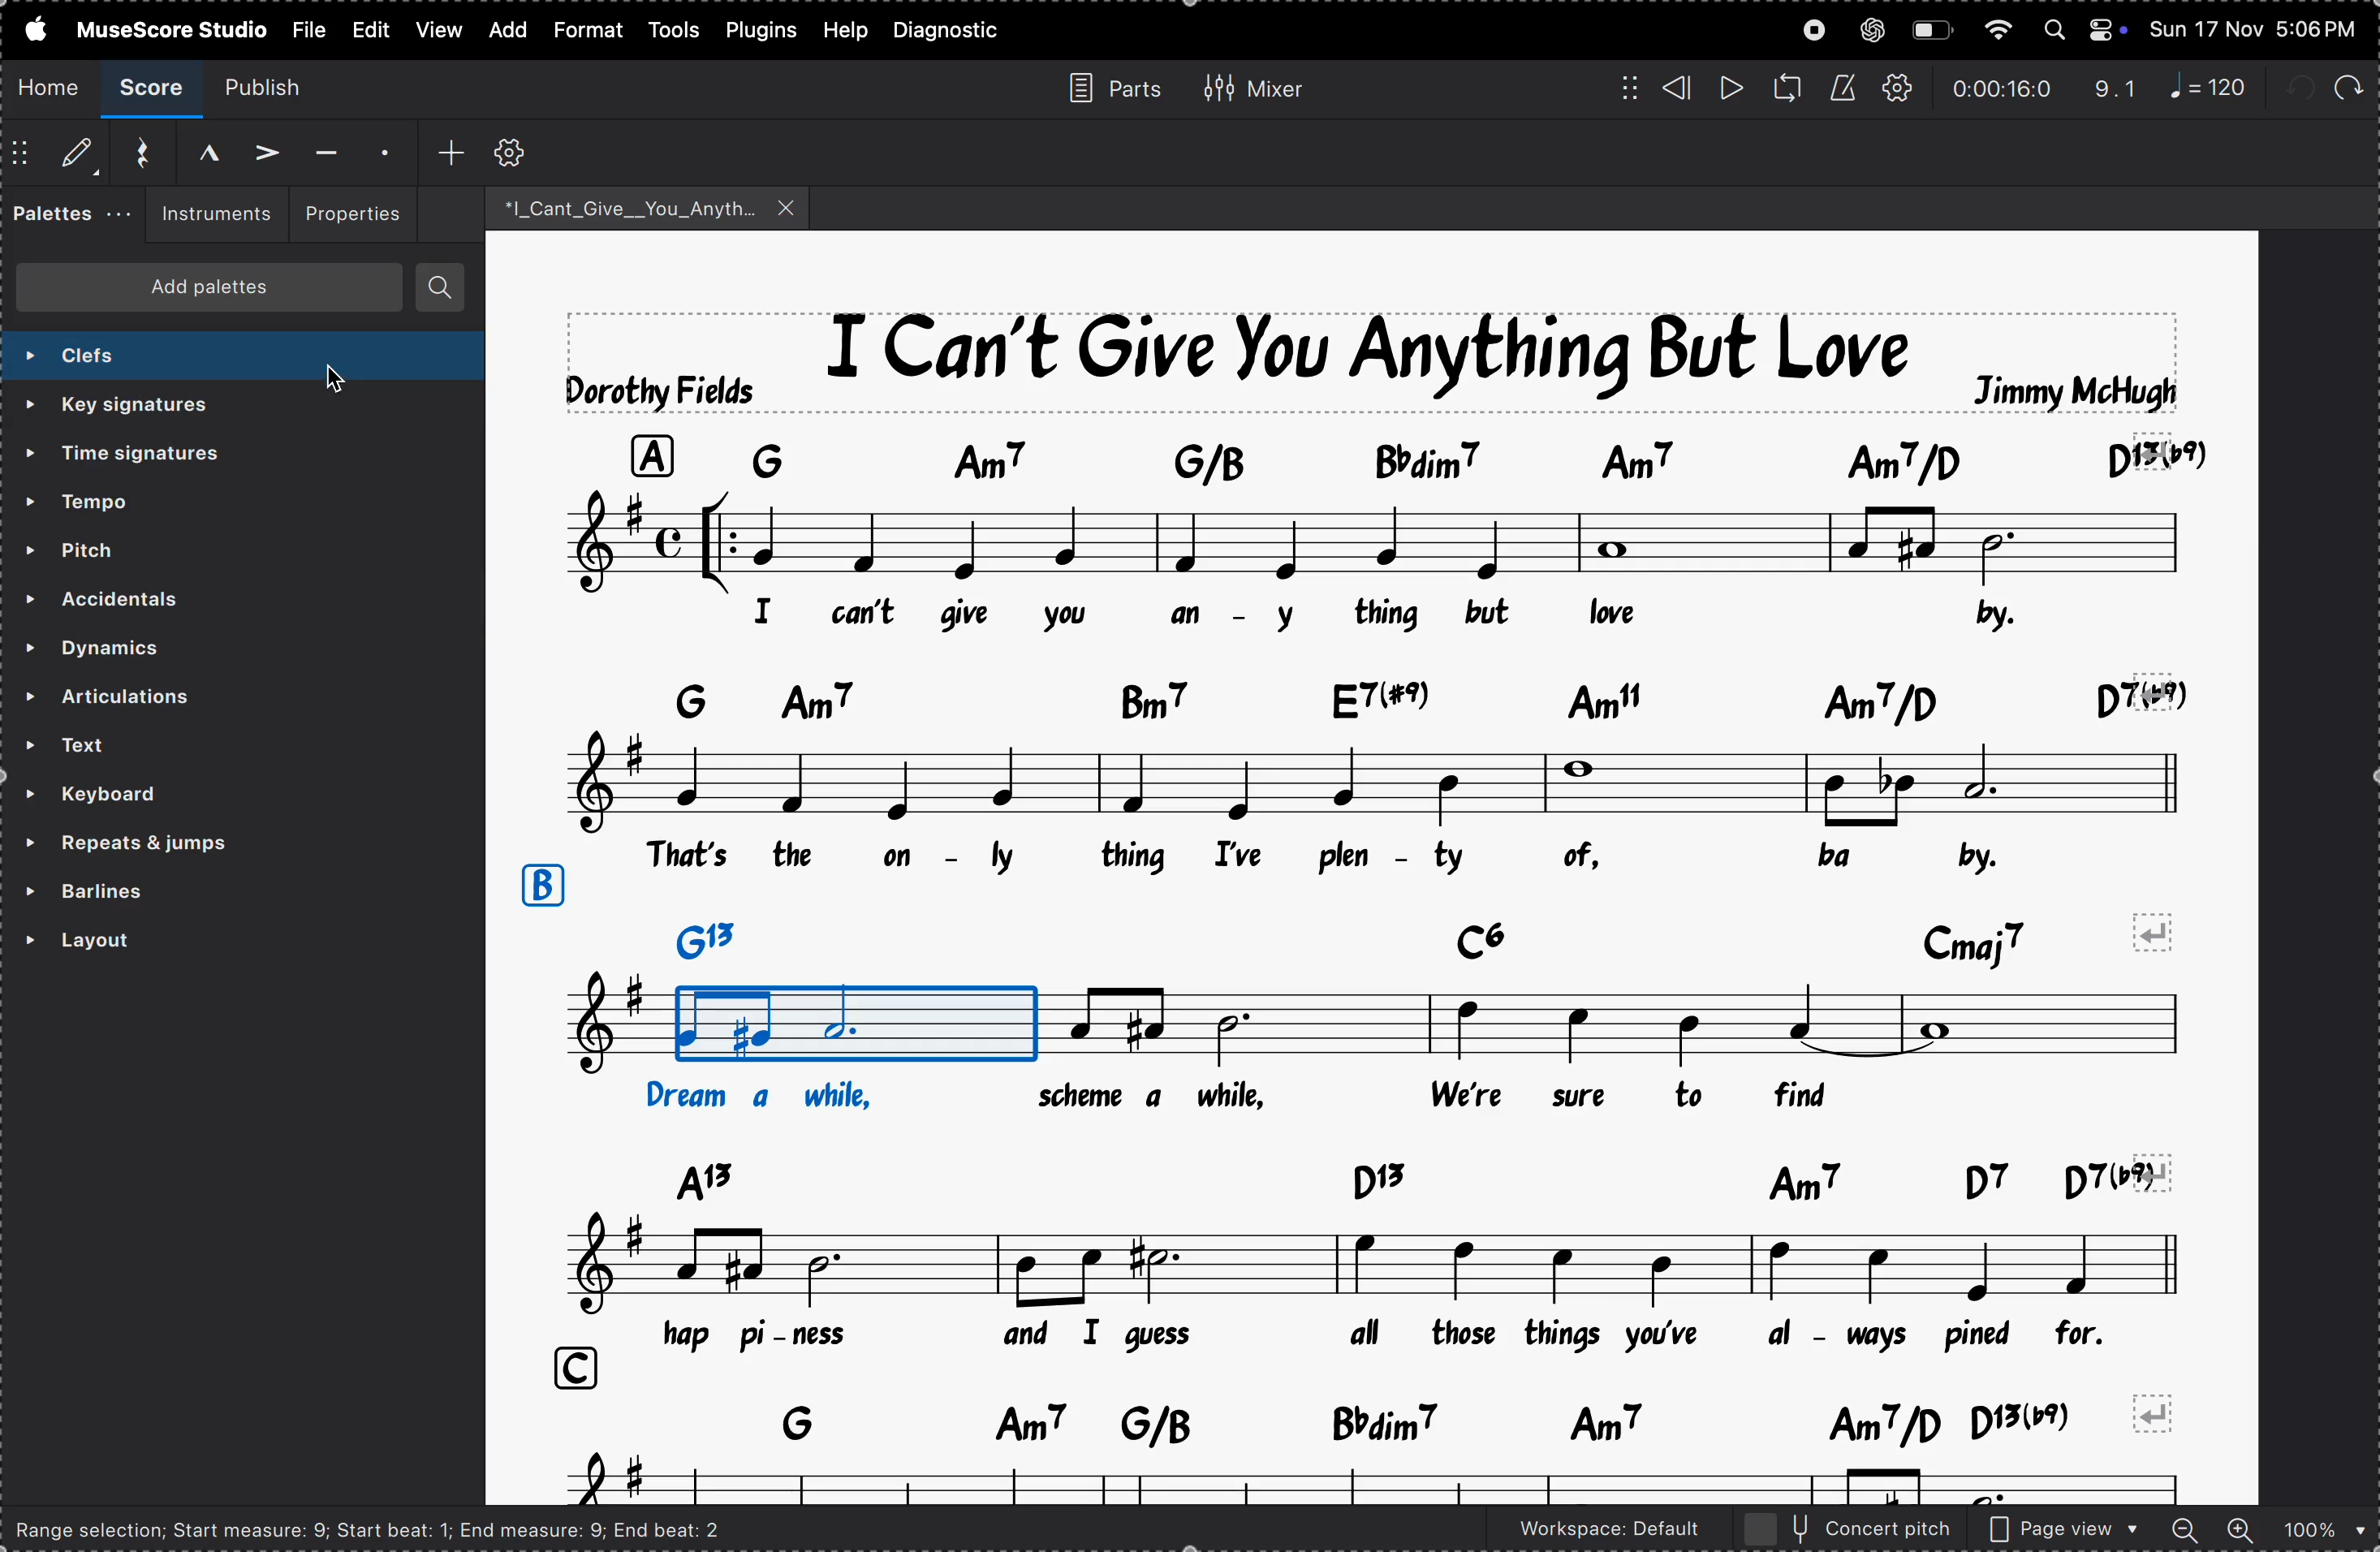  I want to click on repeats and jumps, so click(183, 846).